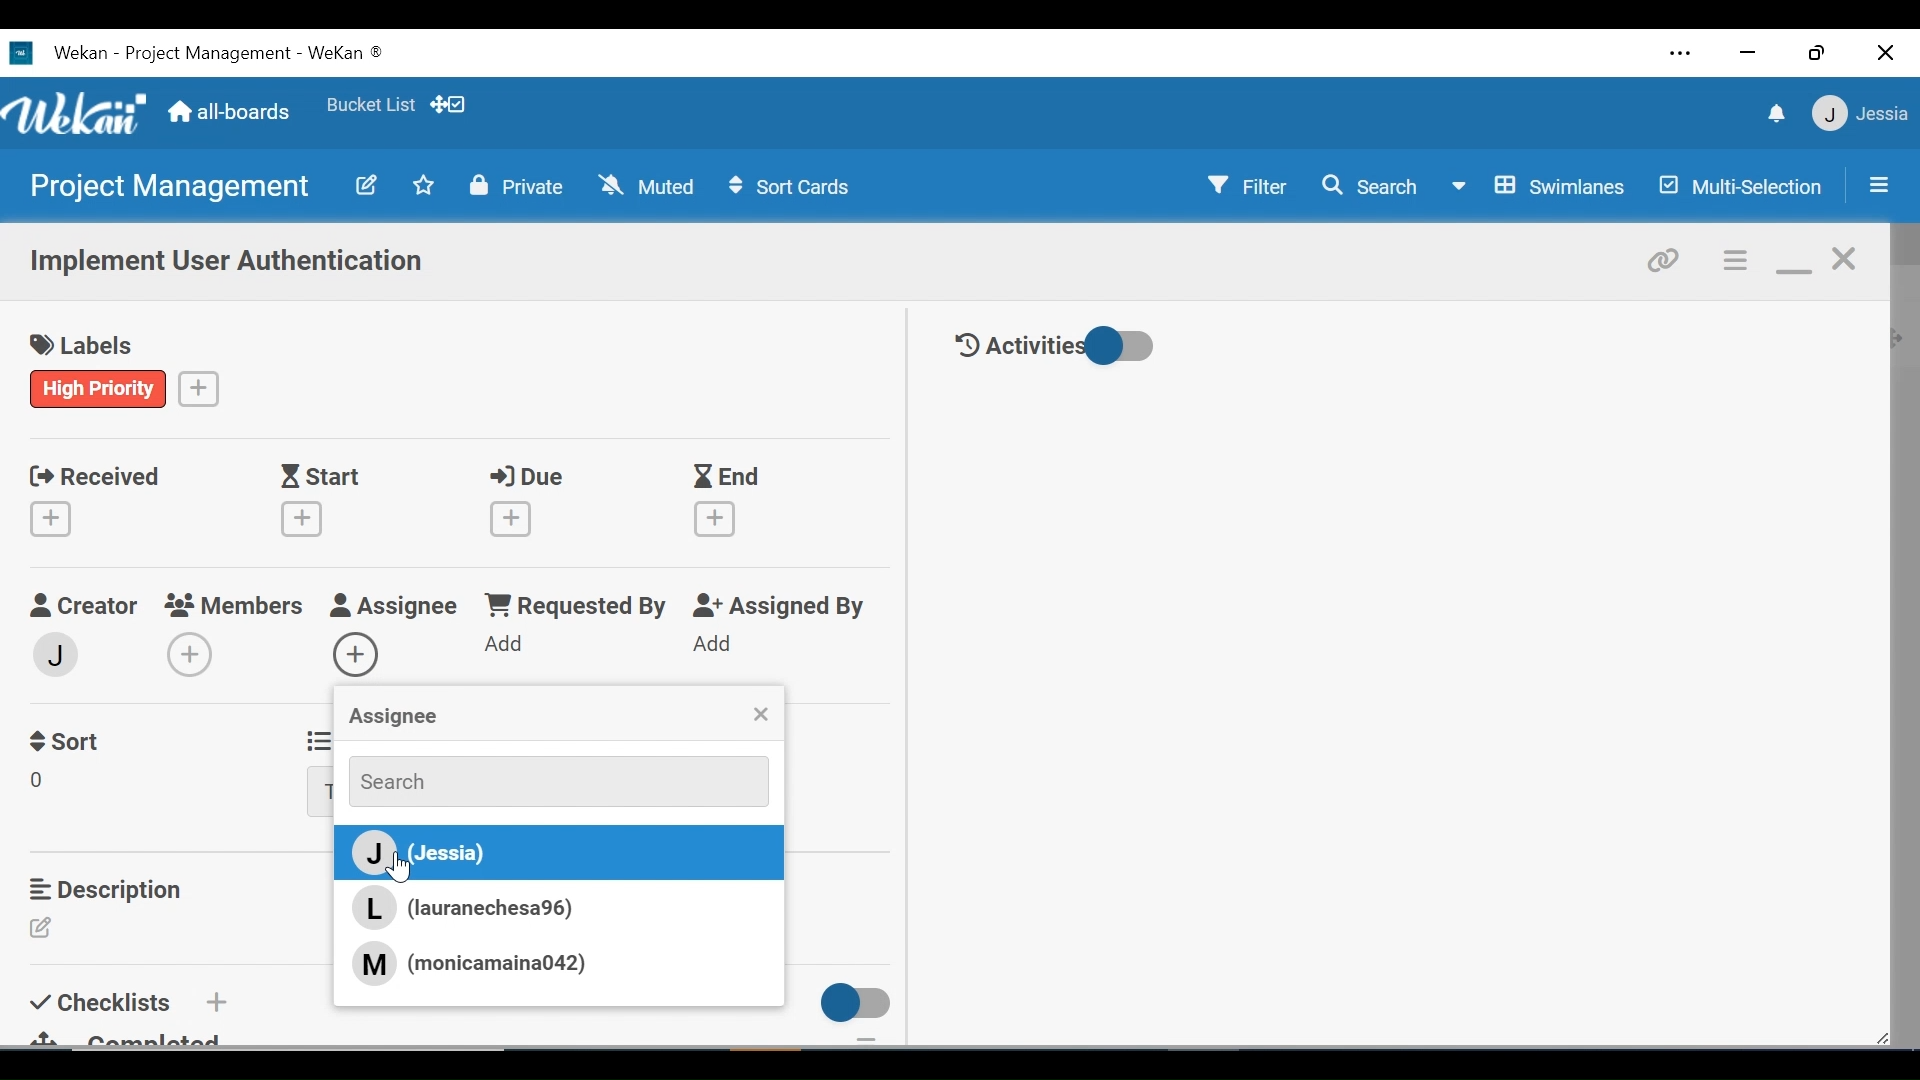 The height and width of the screenshot is (1080, 1920). I want to click on create Due Date, so click(512, 519).